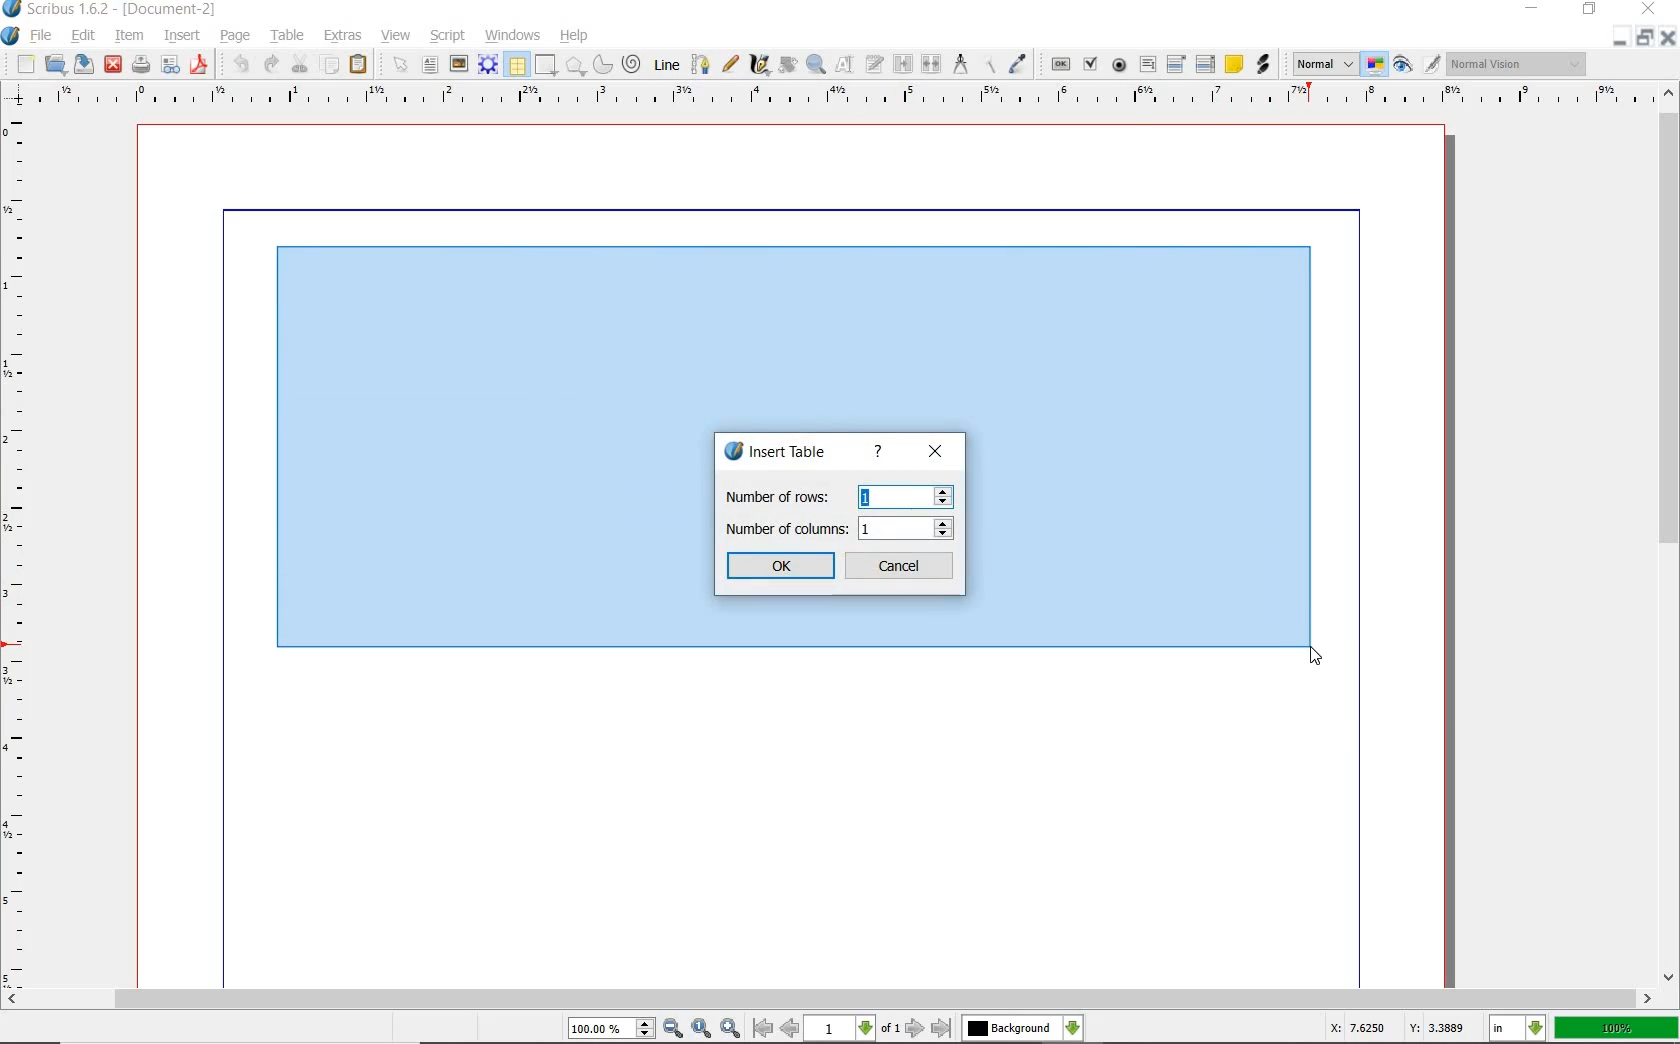  Describe the element at coordinates (611, 1029) in the screenshot. I see `select current zoom level` at that location.